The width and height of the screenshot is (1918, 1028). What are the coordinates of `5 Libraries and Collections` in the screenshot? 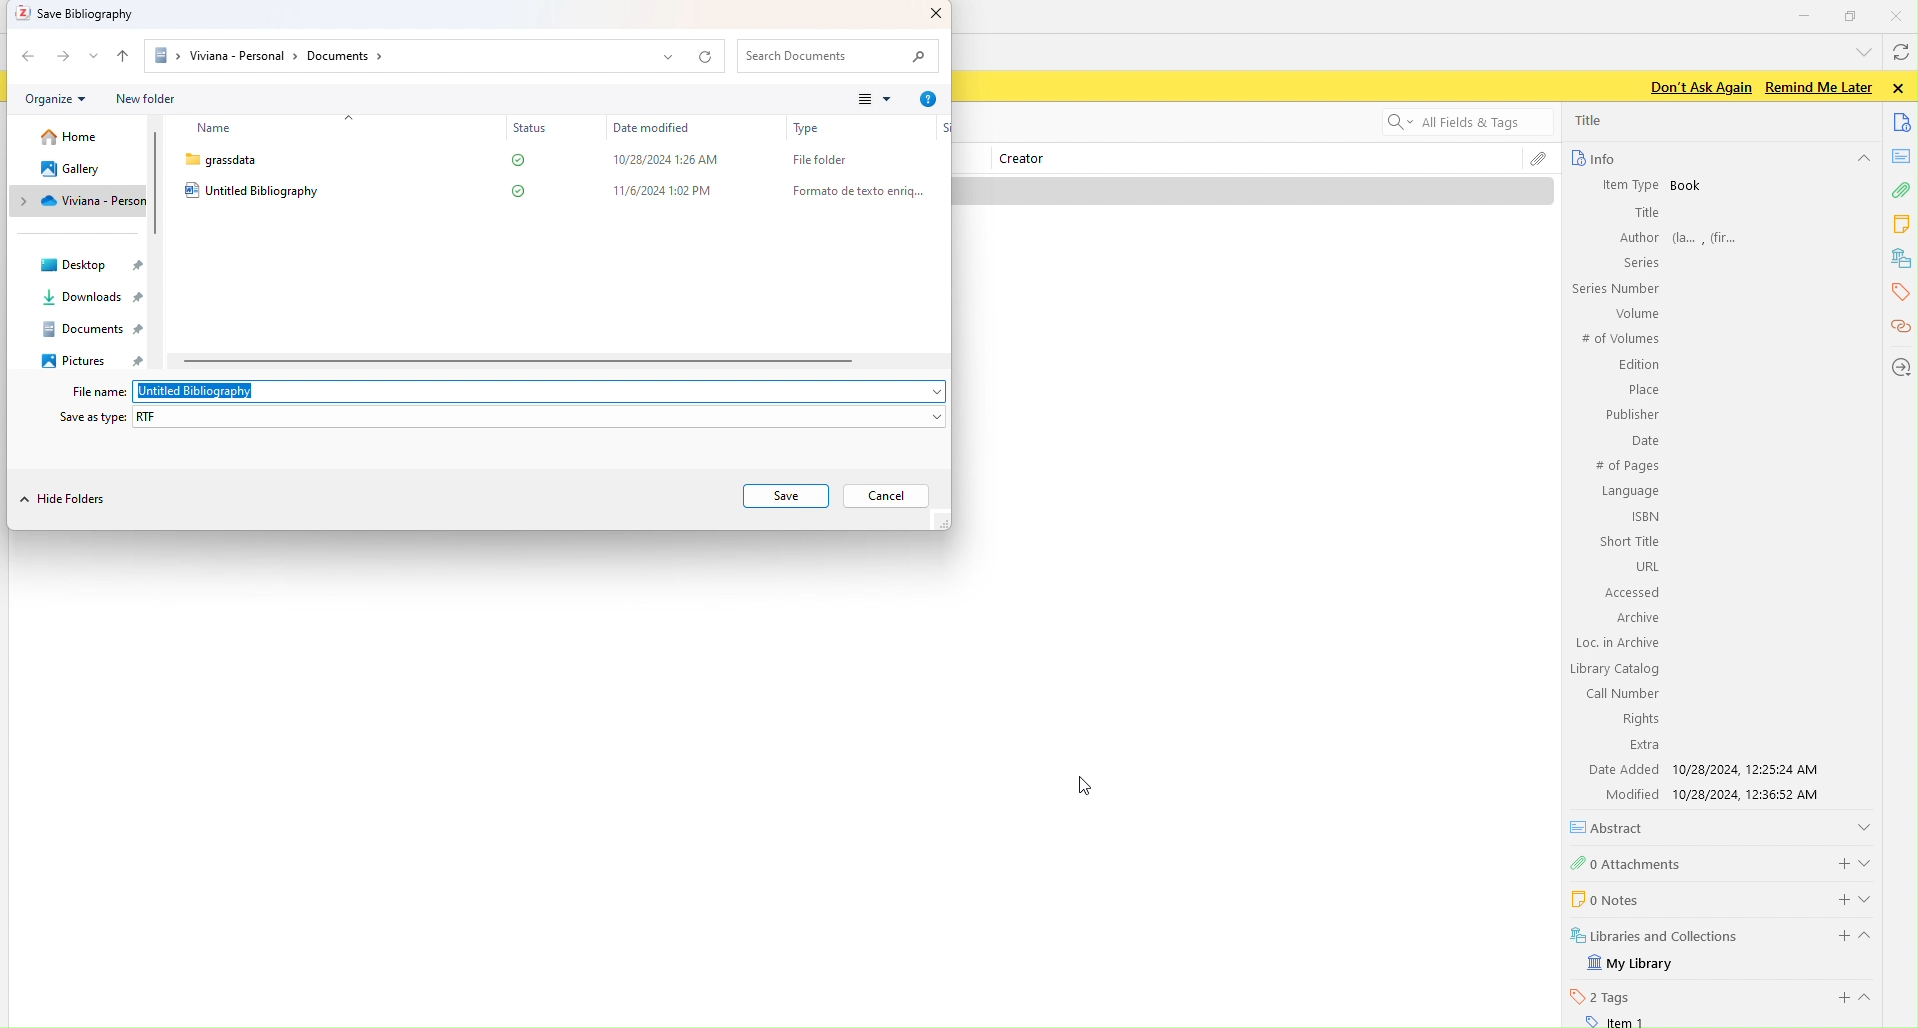 It's located at (1656, 934).